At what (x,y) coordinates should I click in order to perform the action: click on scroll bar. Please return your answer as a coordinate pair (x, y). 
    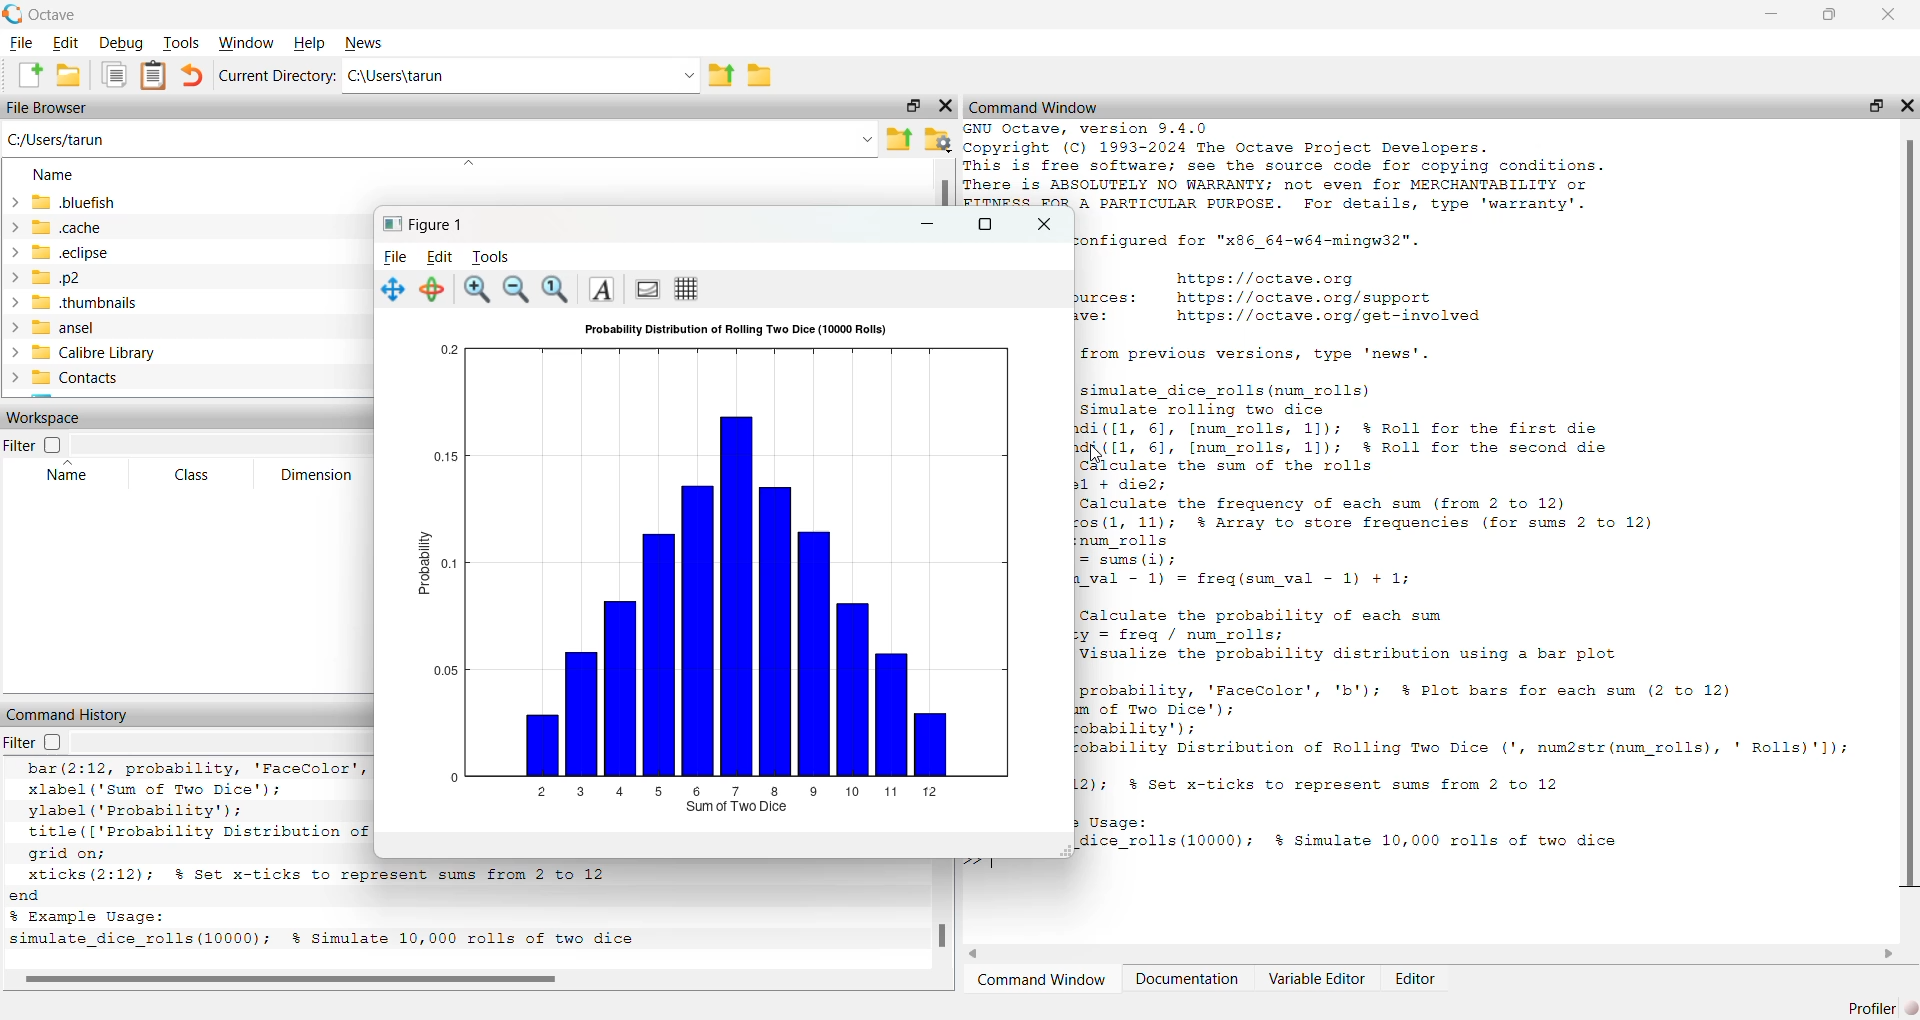
    Looking at the image, I should click on (953, 910).